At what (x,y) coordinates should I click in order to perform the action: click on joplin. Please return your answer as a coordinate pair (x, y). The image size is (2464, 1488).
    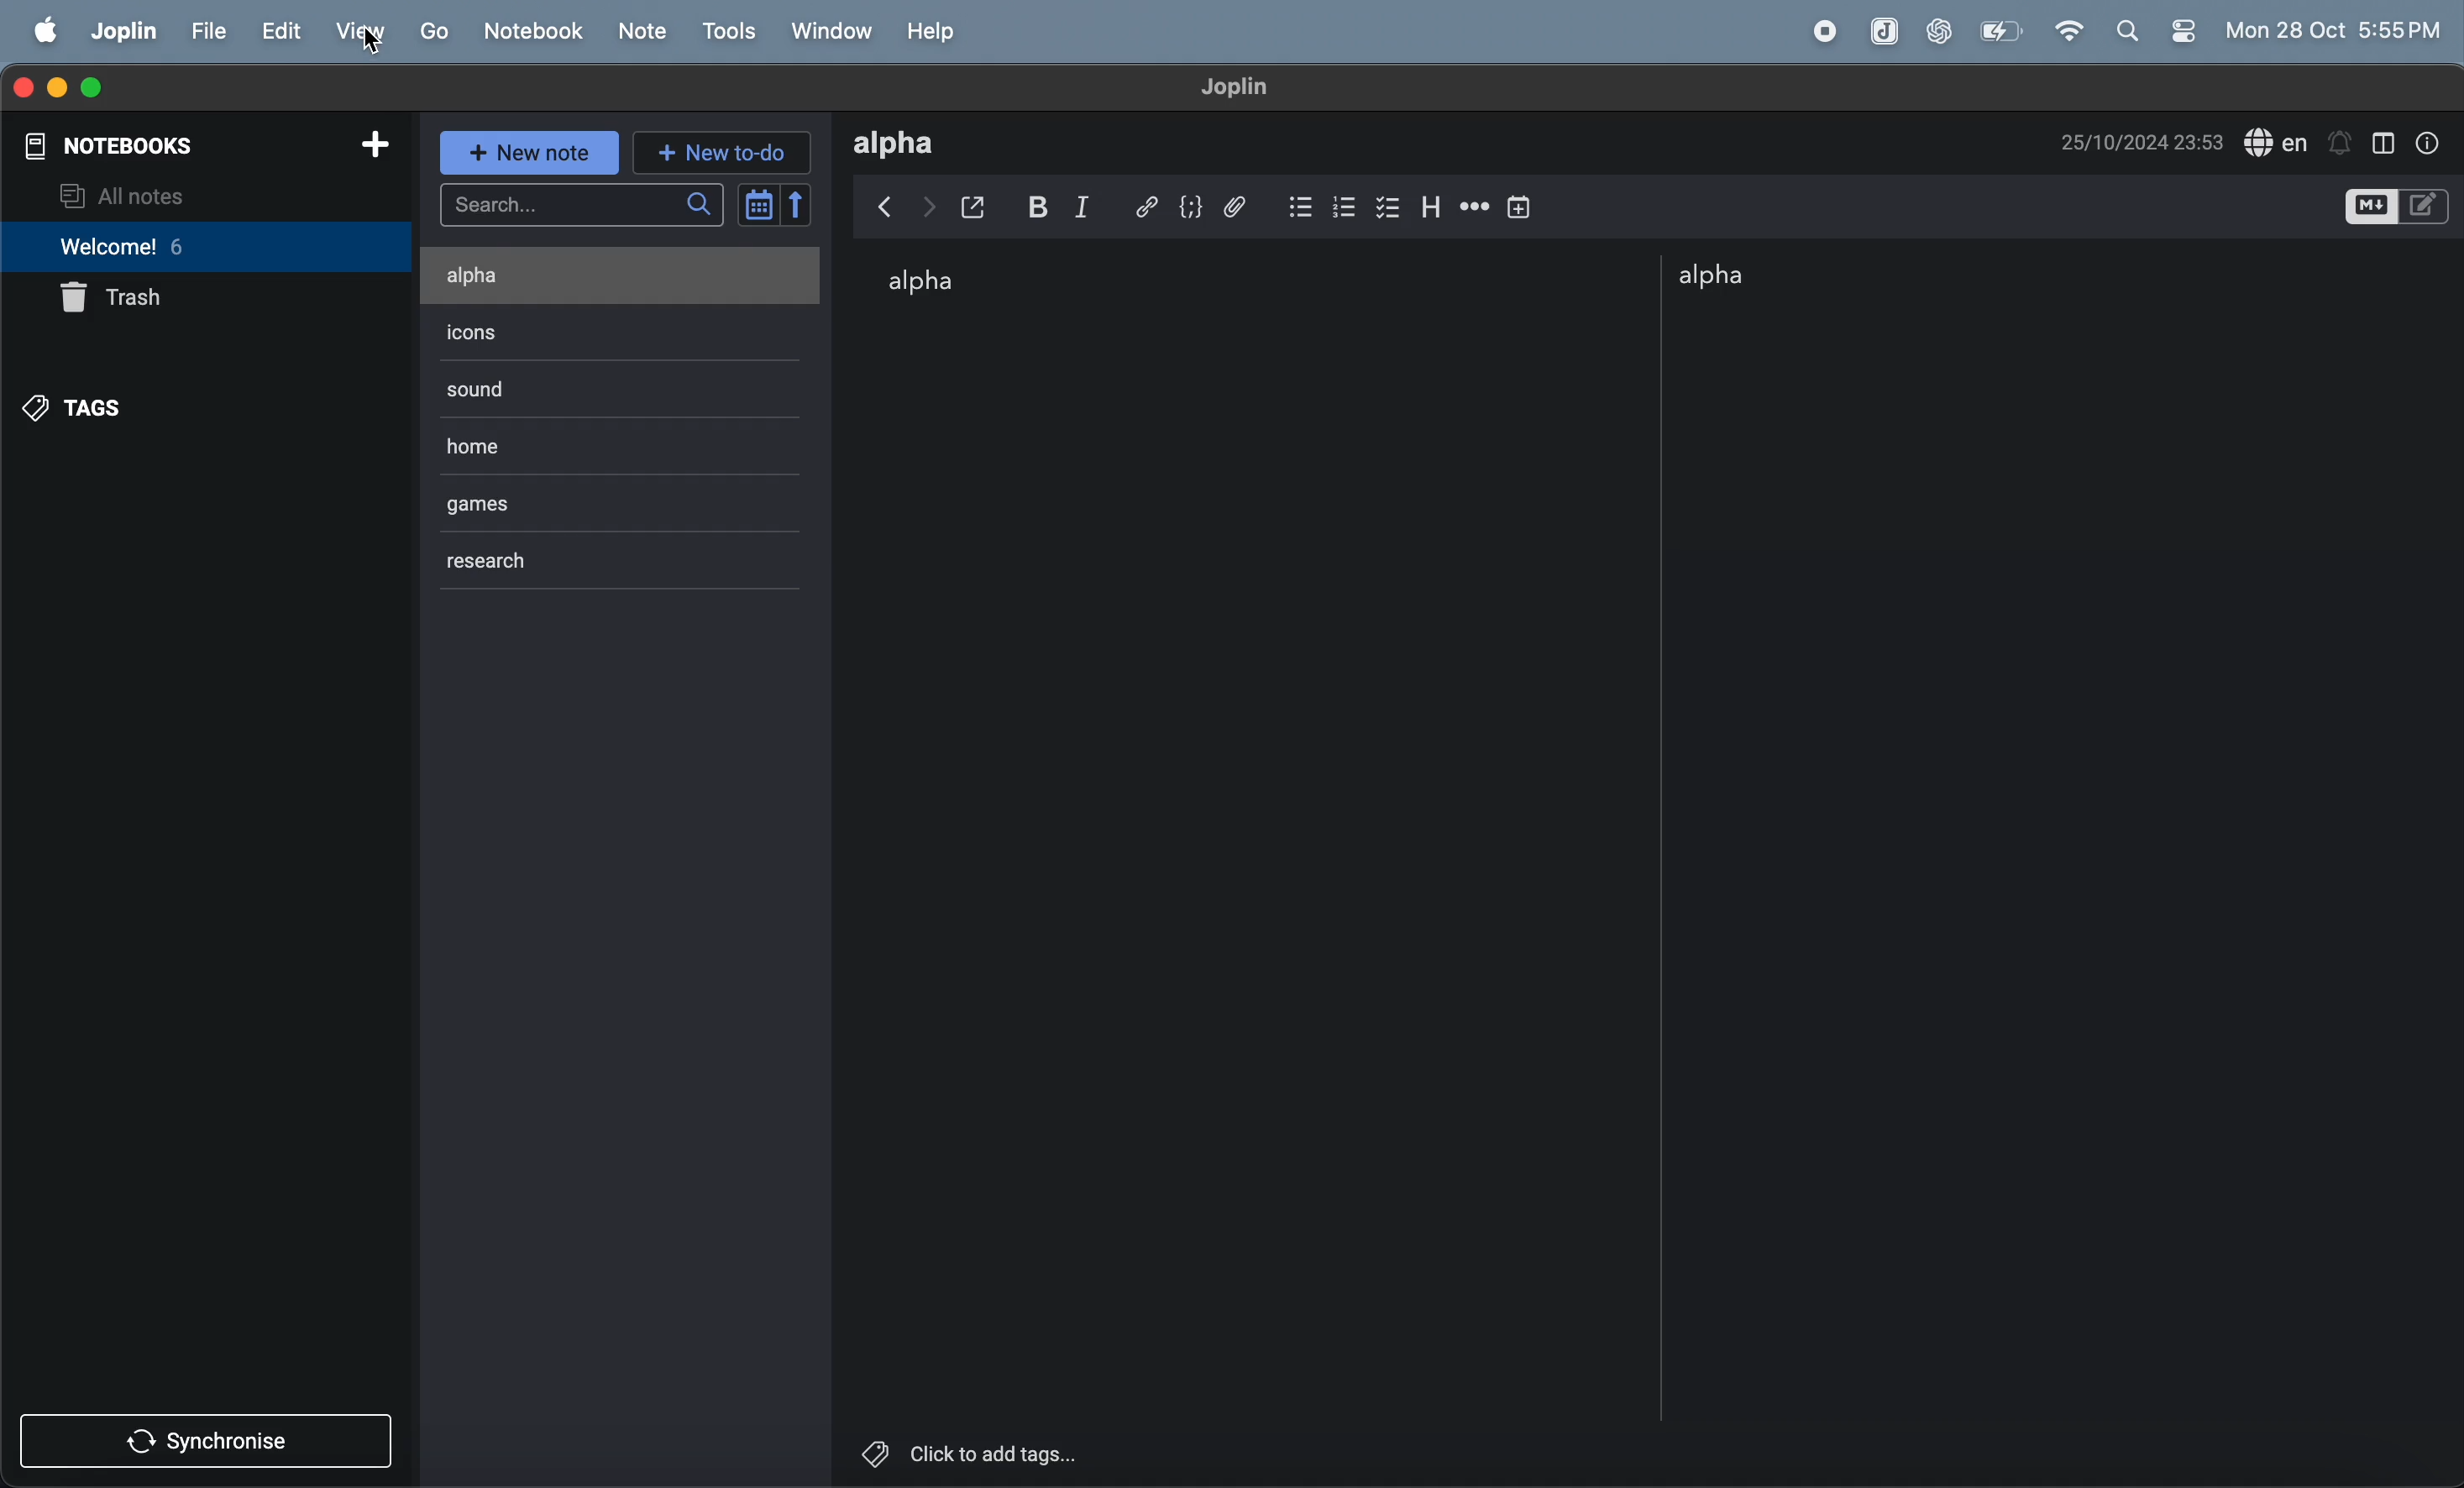
    Looking at the image, I should click on (121, 34).